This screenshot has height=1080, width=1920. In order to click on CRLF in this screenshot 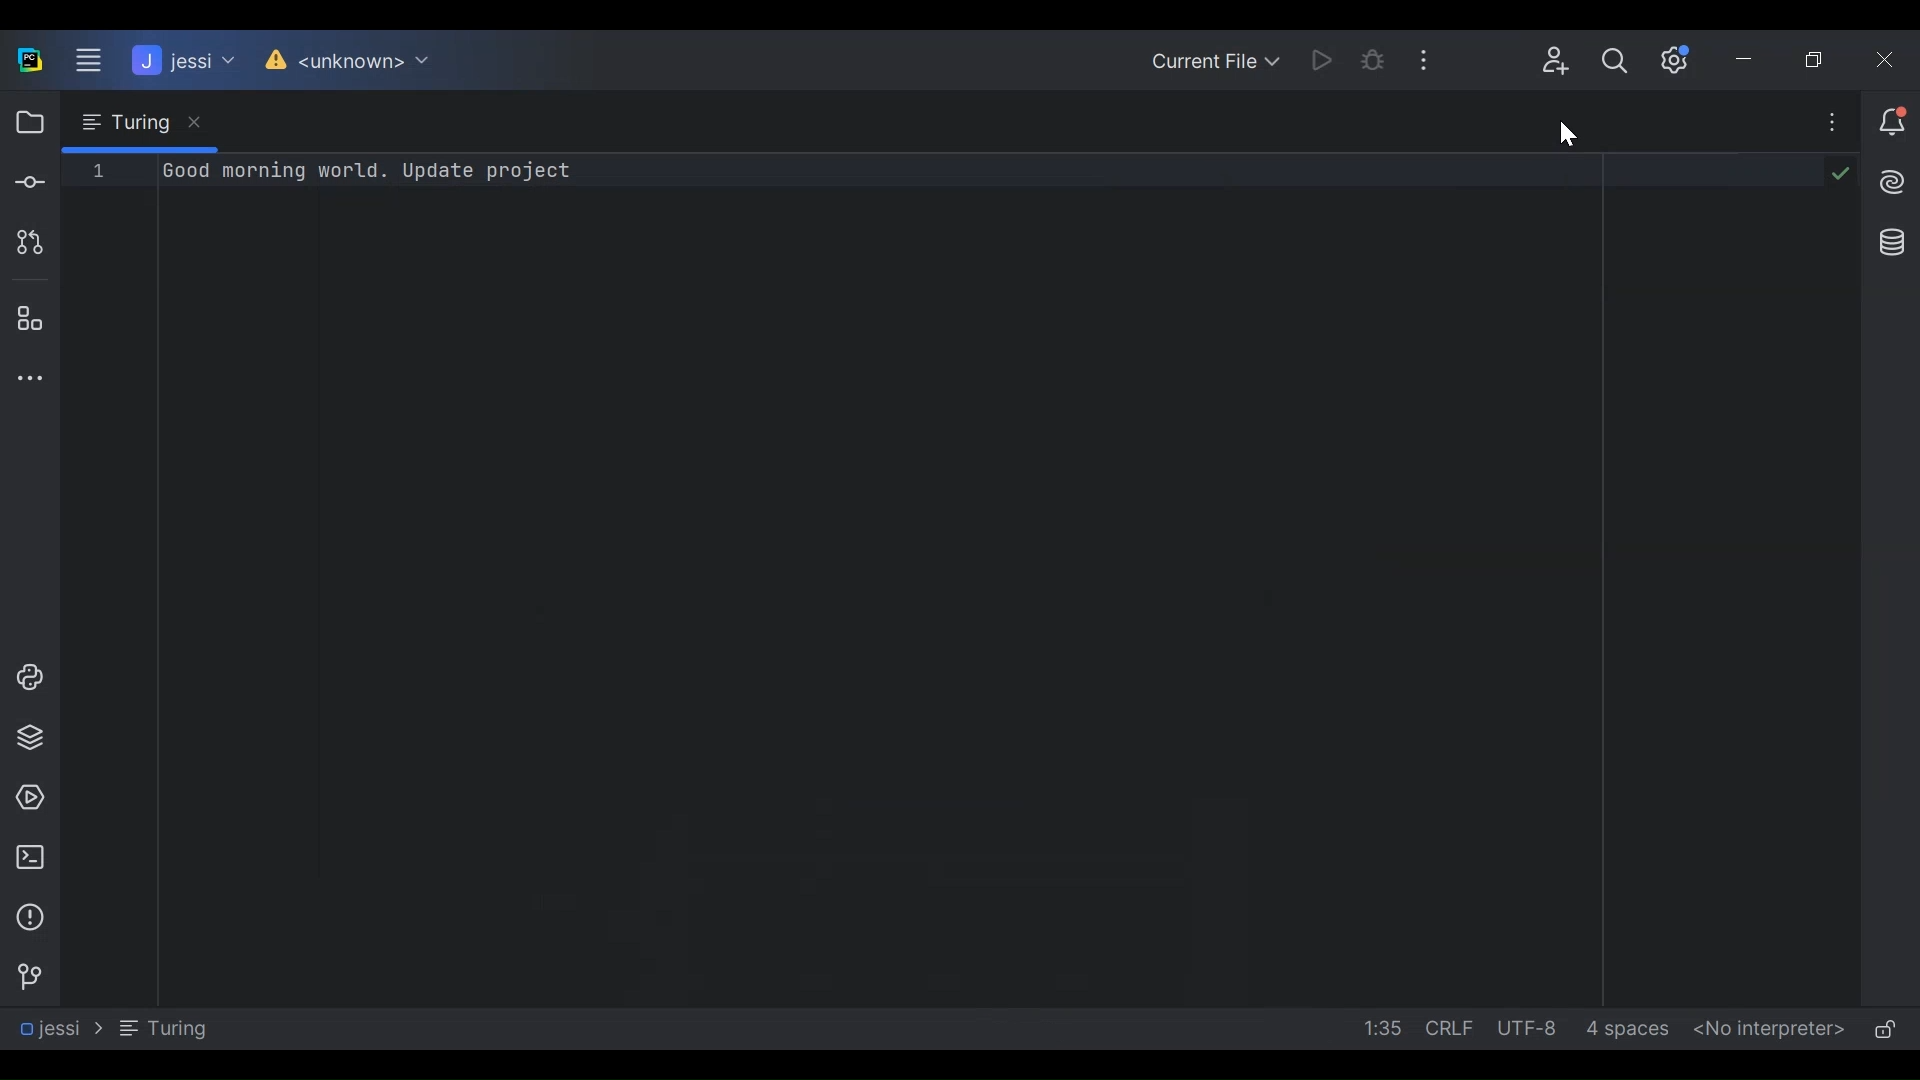, I will do `click(1452, 1030)`.